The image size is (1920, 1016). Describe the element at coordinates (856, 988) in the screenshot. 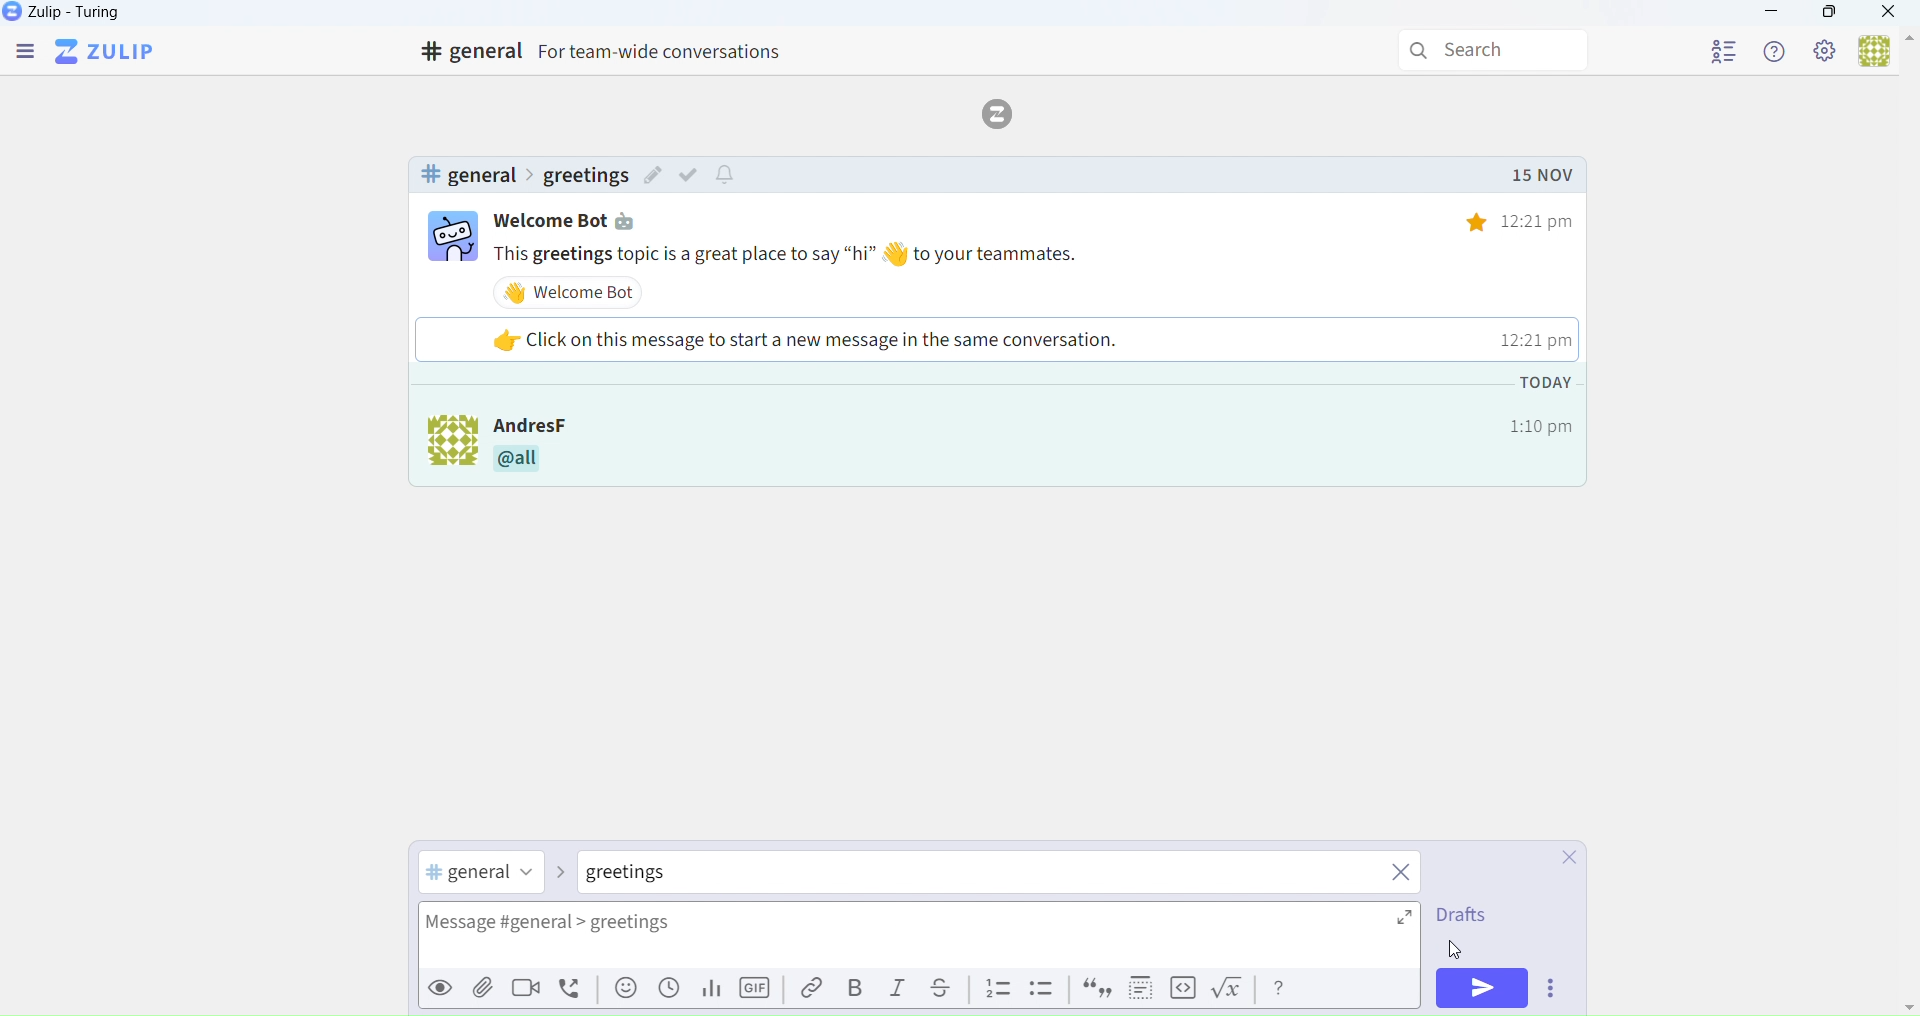

I see `bold` at that location.